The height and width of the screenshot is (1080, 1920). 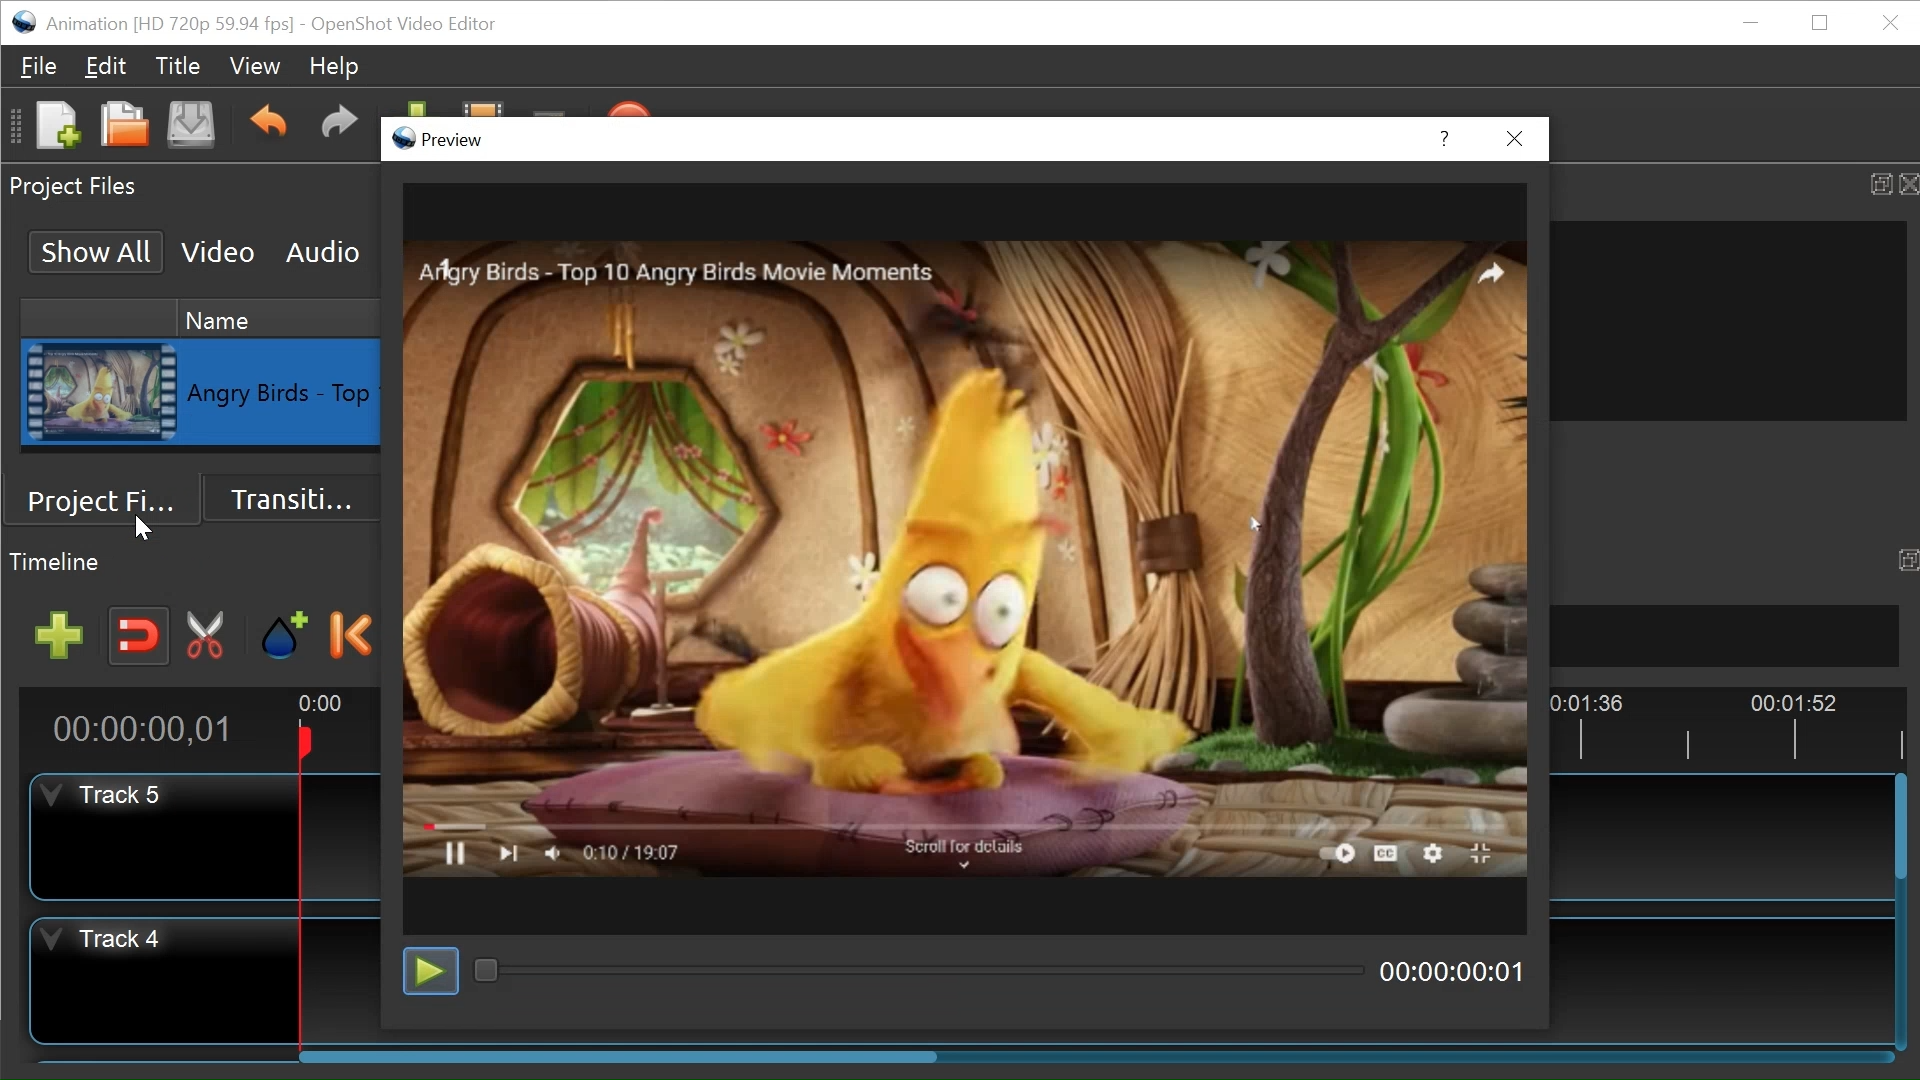 I want to click on Add Marker, so click(x=286, y=636).